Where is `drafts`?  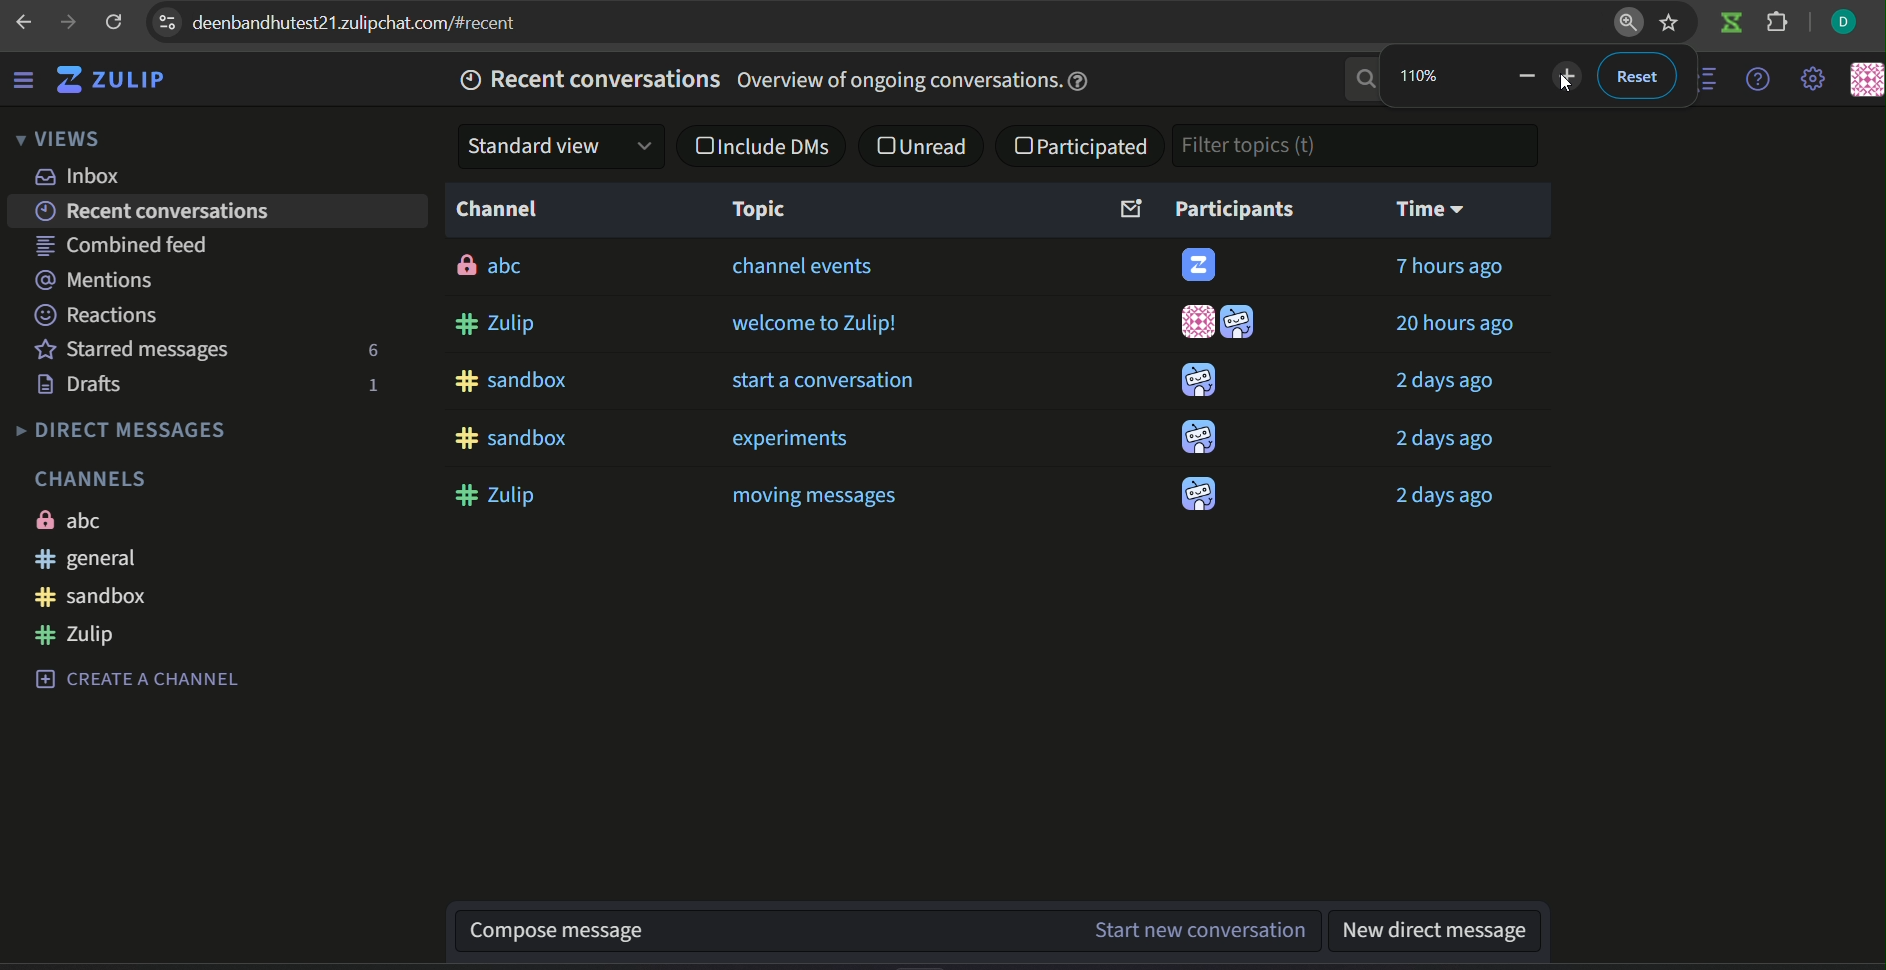 drafts is located at coordinates (84, 385).